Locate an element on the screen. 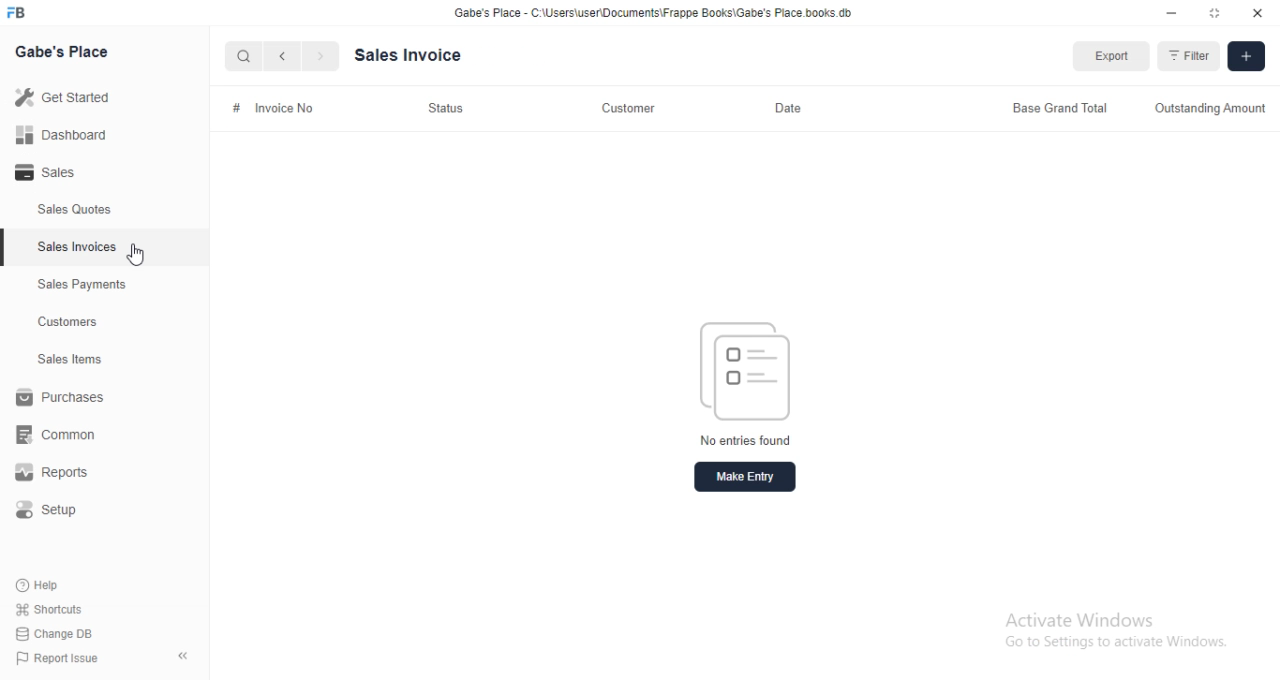  Setup is located at coordinates (48, 507).